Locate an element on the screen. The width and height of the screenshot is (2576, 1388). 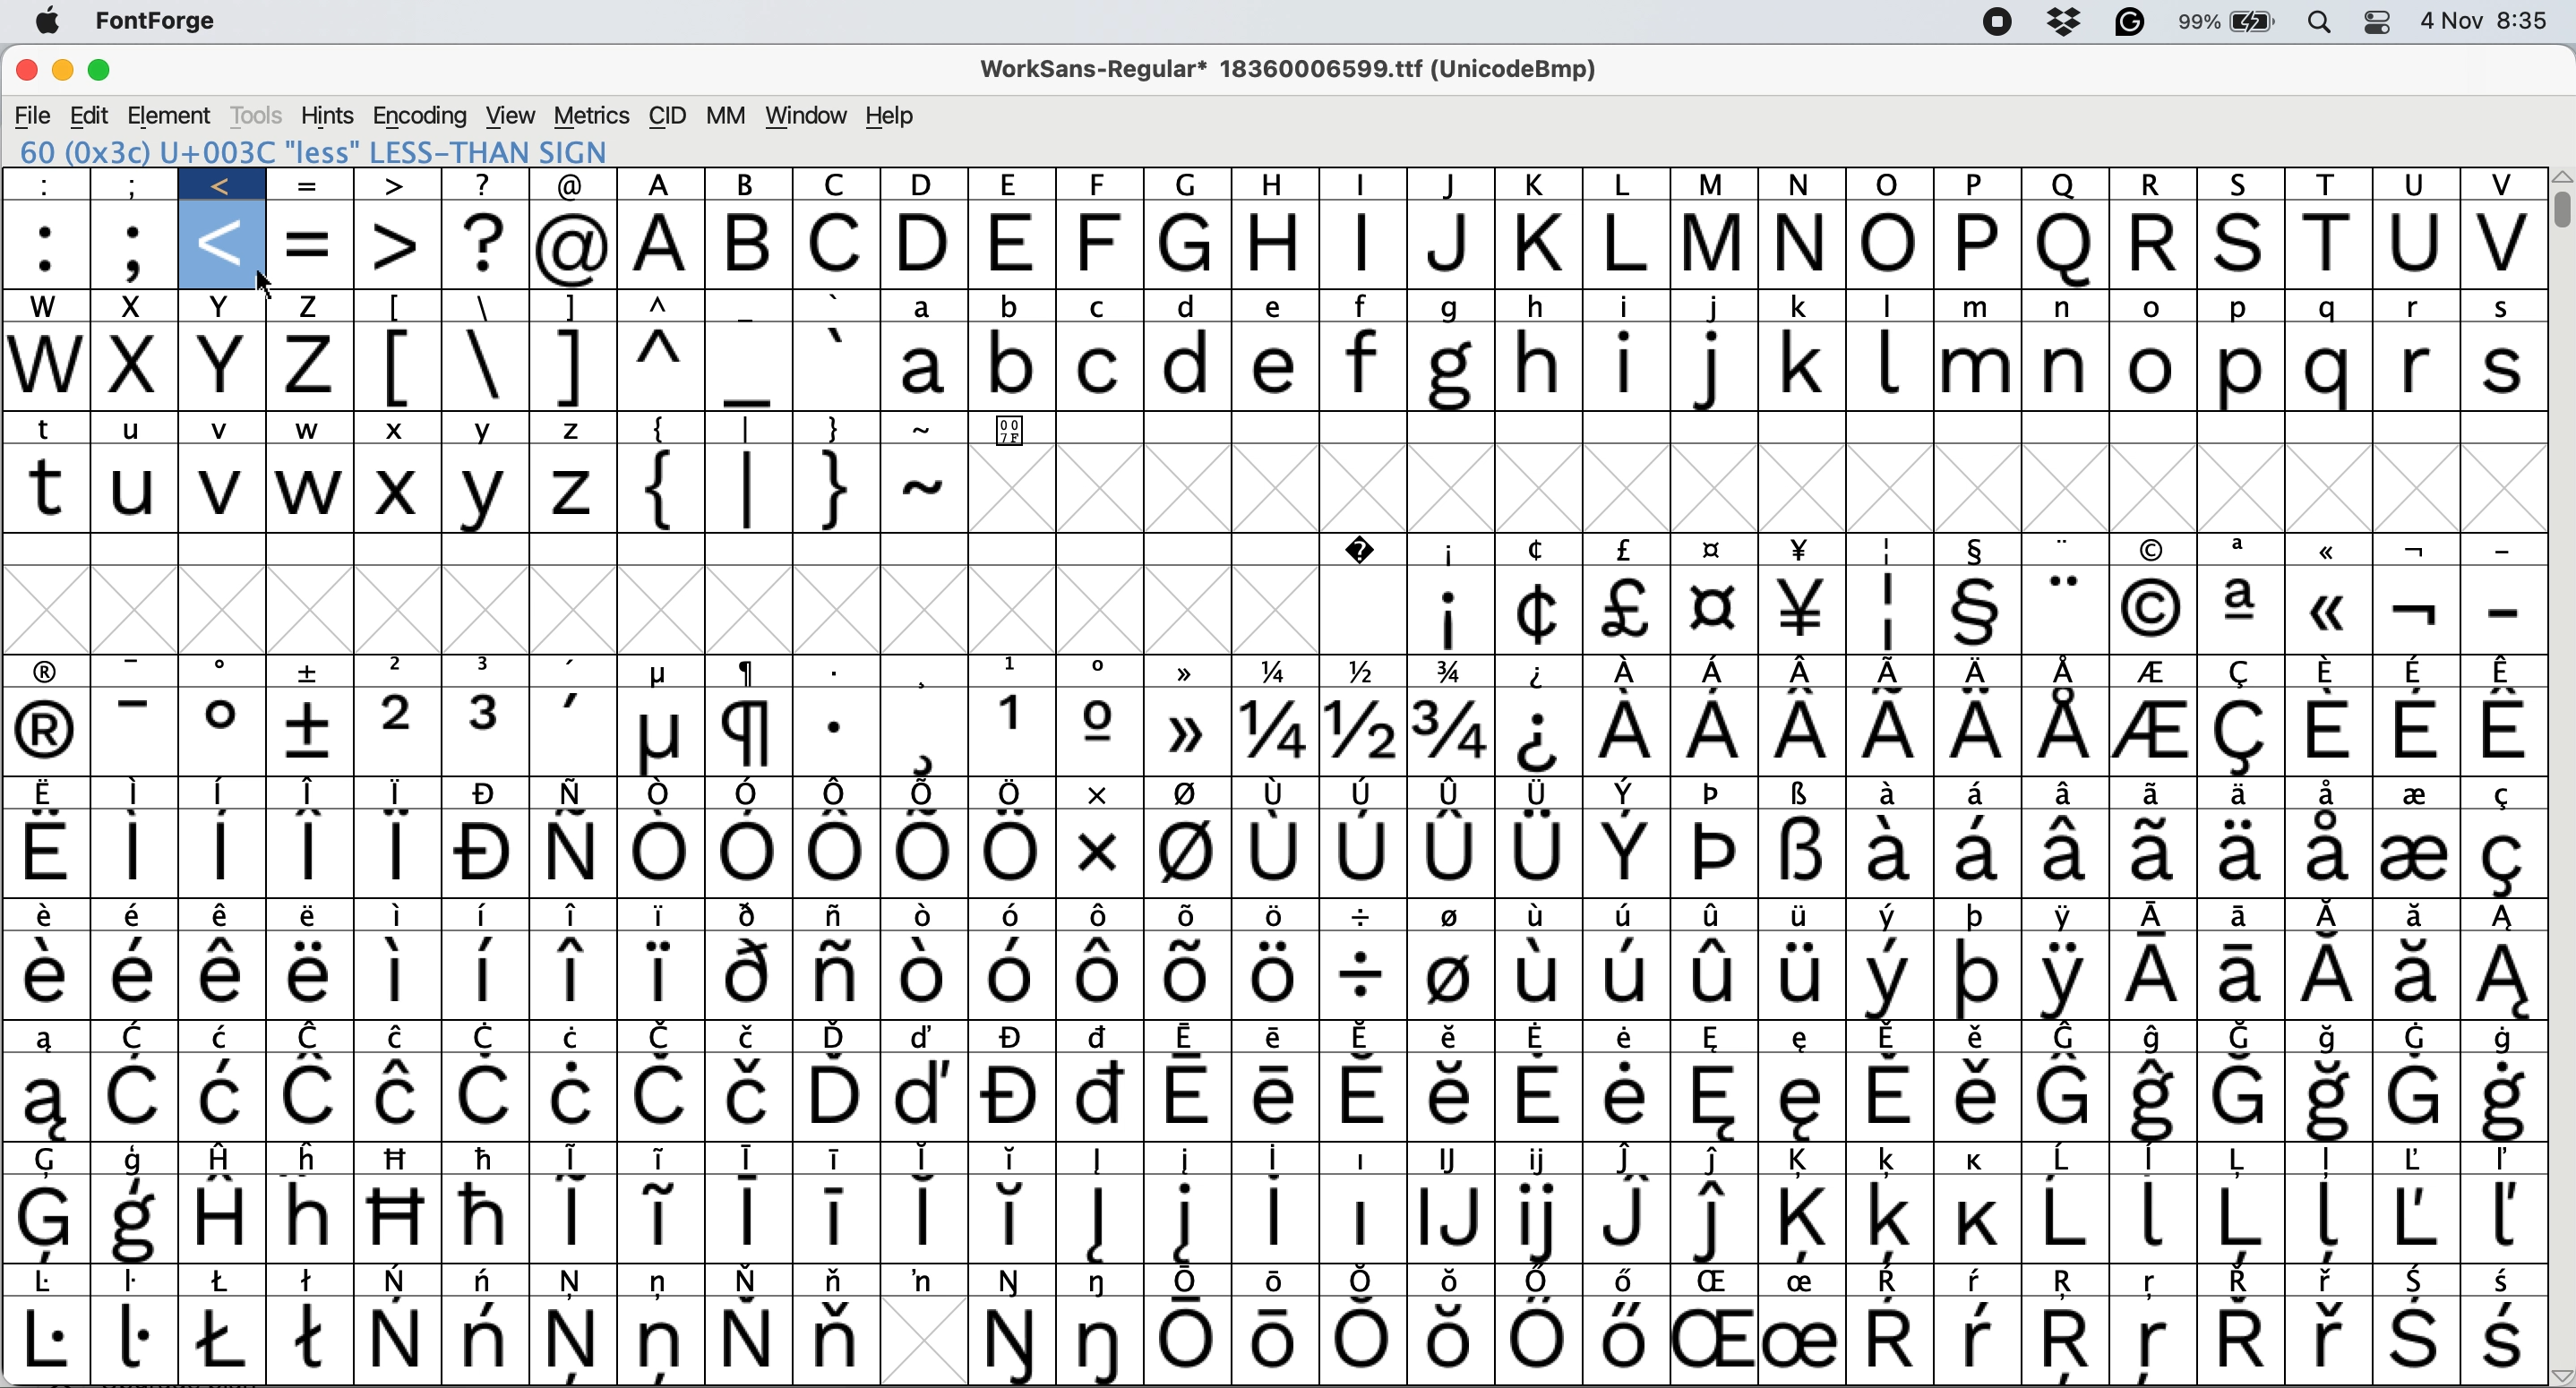
Symbol is located at coordinates (1979, 1040).